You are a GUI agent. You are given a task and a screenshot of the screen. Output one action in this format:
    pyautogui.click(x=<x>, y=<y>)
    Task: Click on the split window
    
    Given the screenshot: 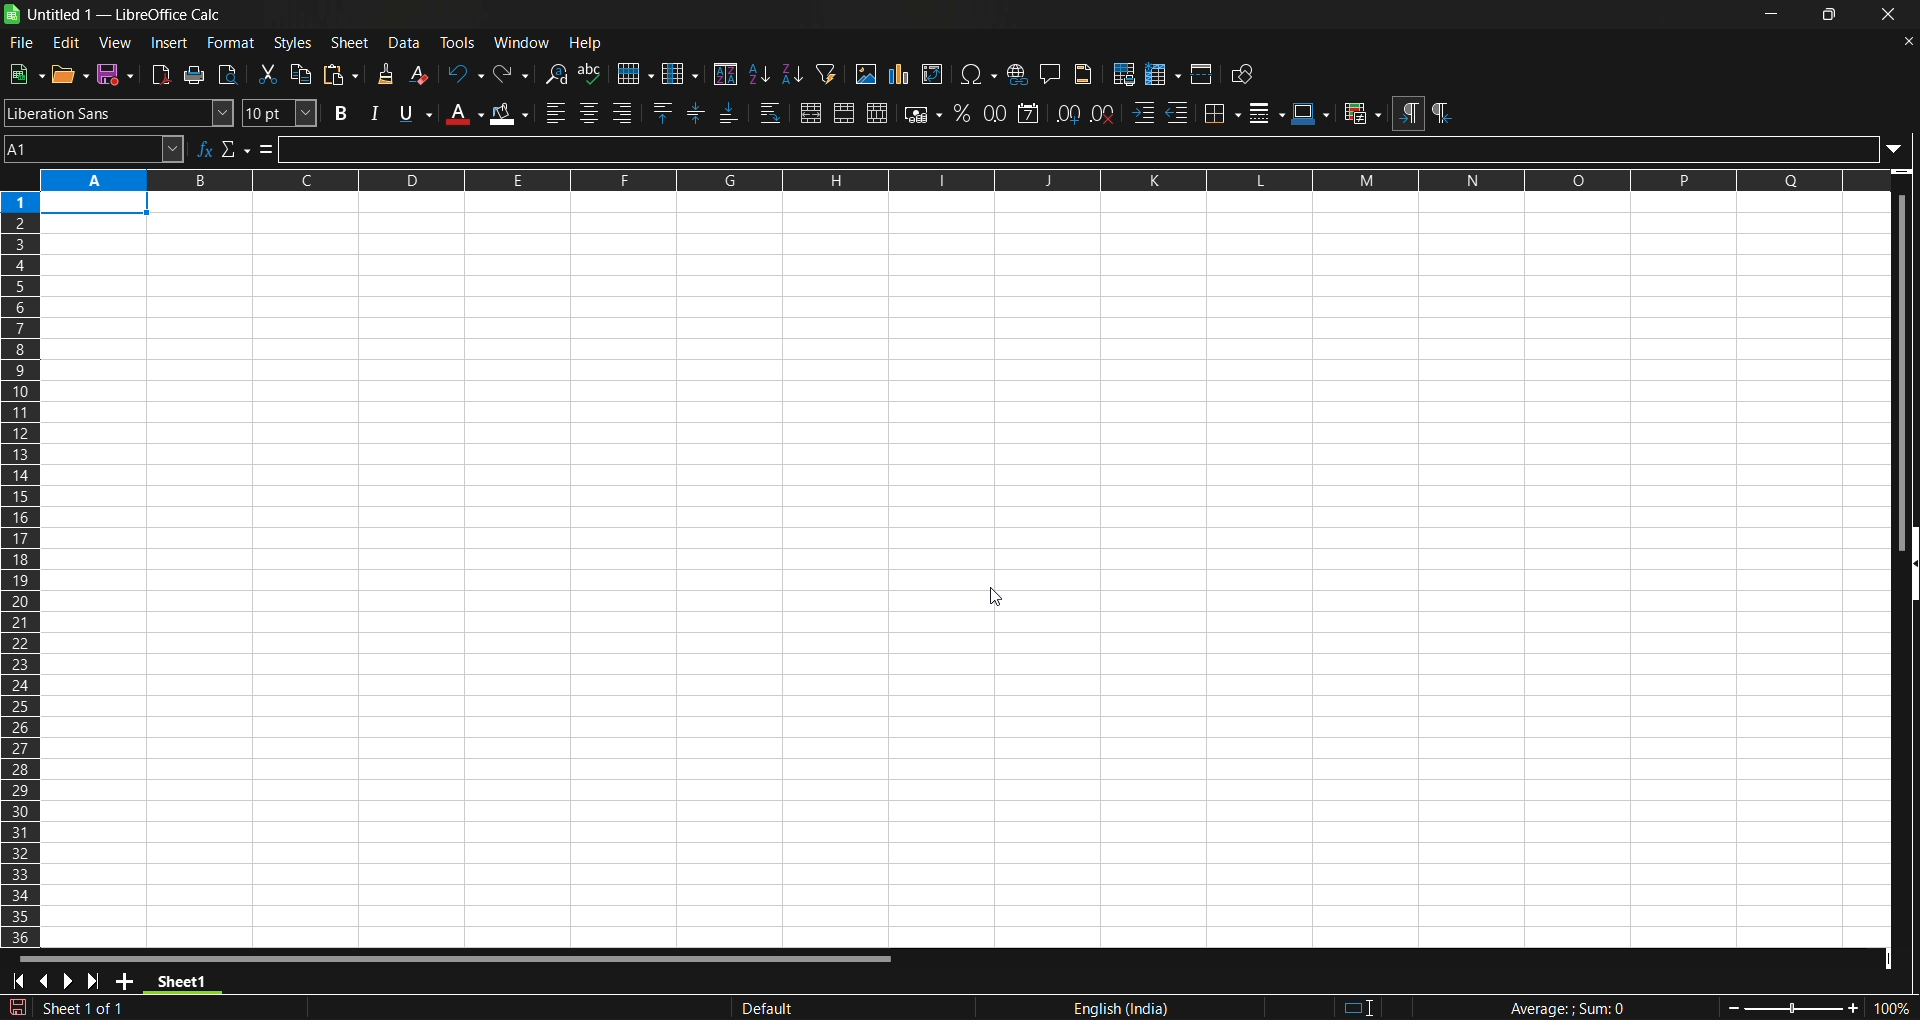 What is the action you would take?
    pyautogui.click(x=1204, y=74)
    